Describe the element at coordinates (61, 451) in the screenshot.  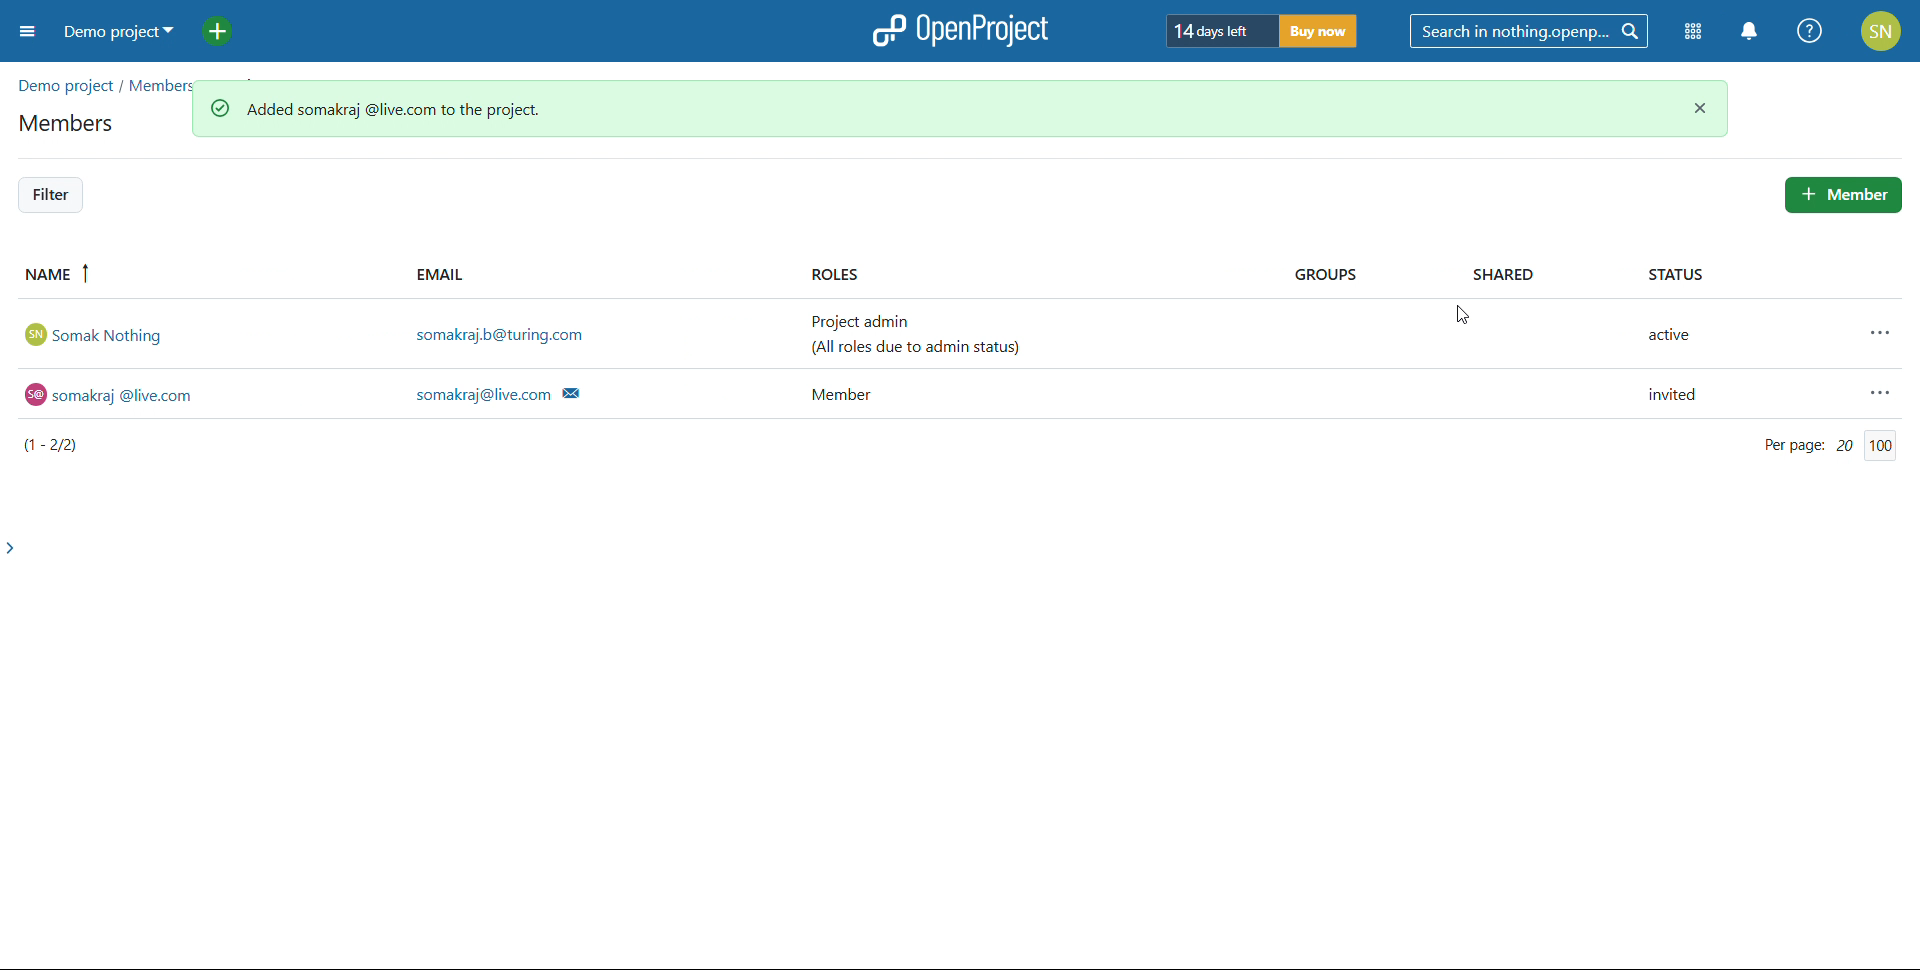
I see `(1-2/2)` at that location.